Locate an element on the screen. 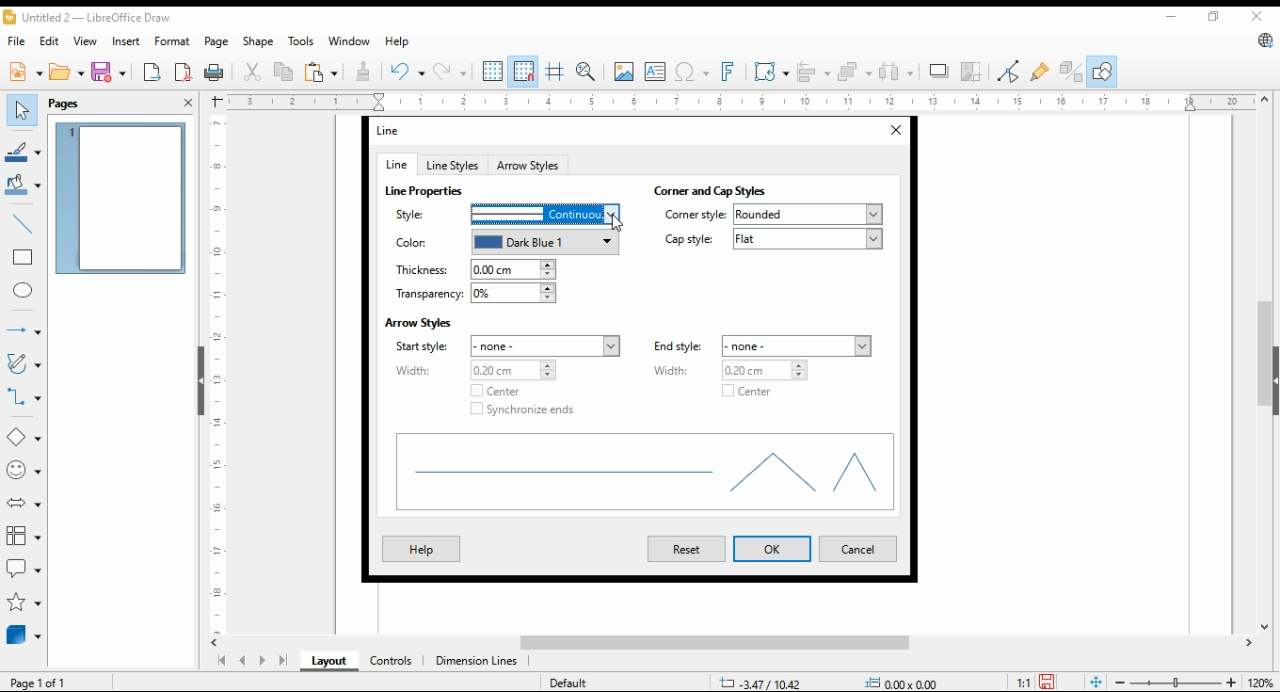 The image size is (1280, 692). zoom slider is located at coordinates (1173, 682).